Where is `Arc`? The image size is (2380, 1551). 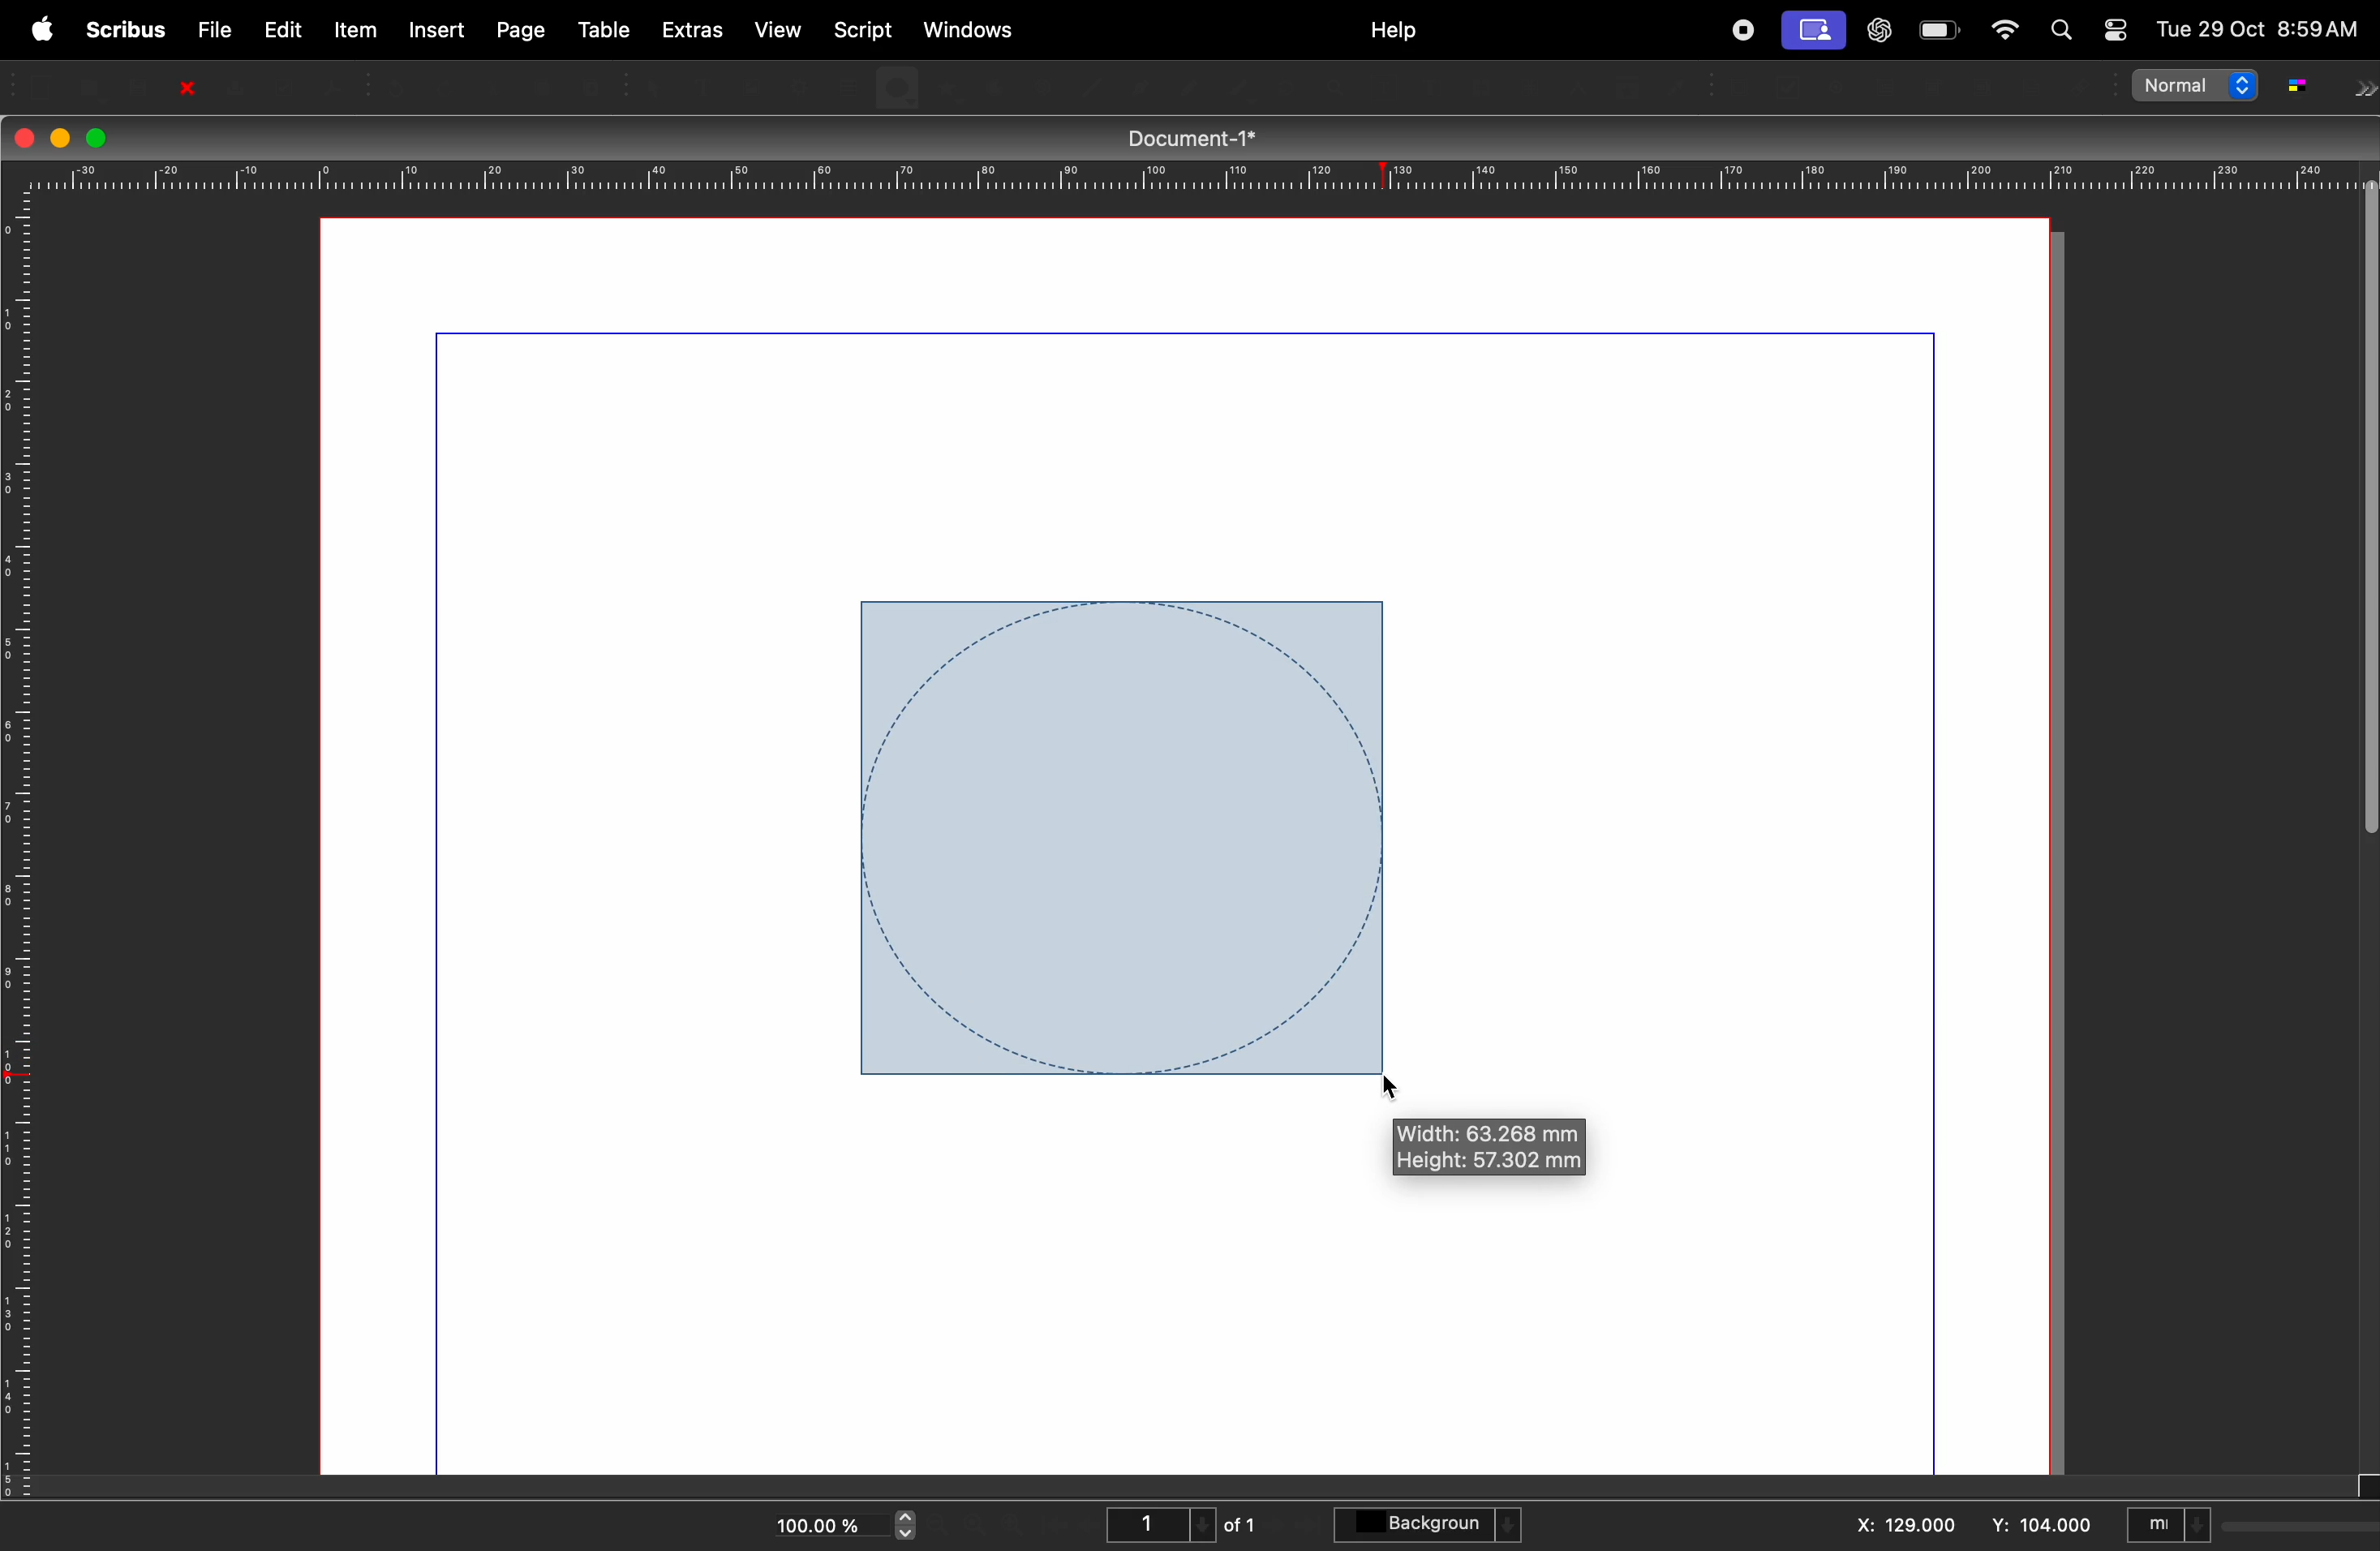
Arc is located at coordinates (992, 86).